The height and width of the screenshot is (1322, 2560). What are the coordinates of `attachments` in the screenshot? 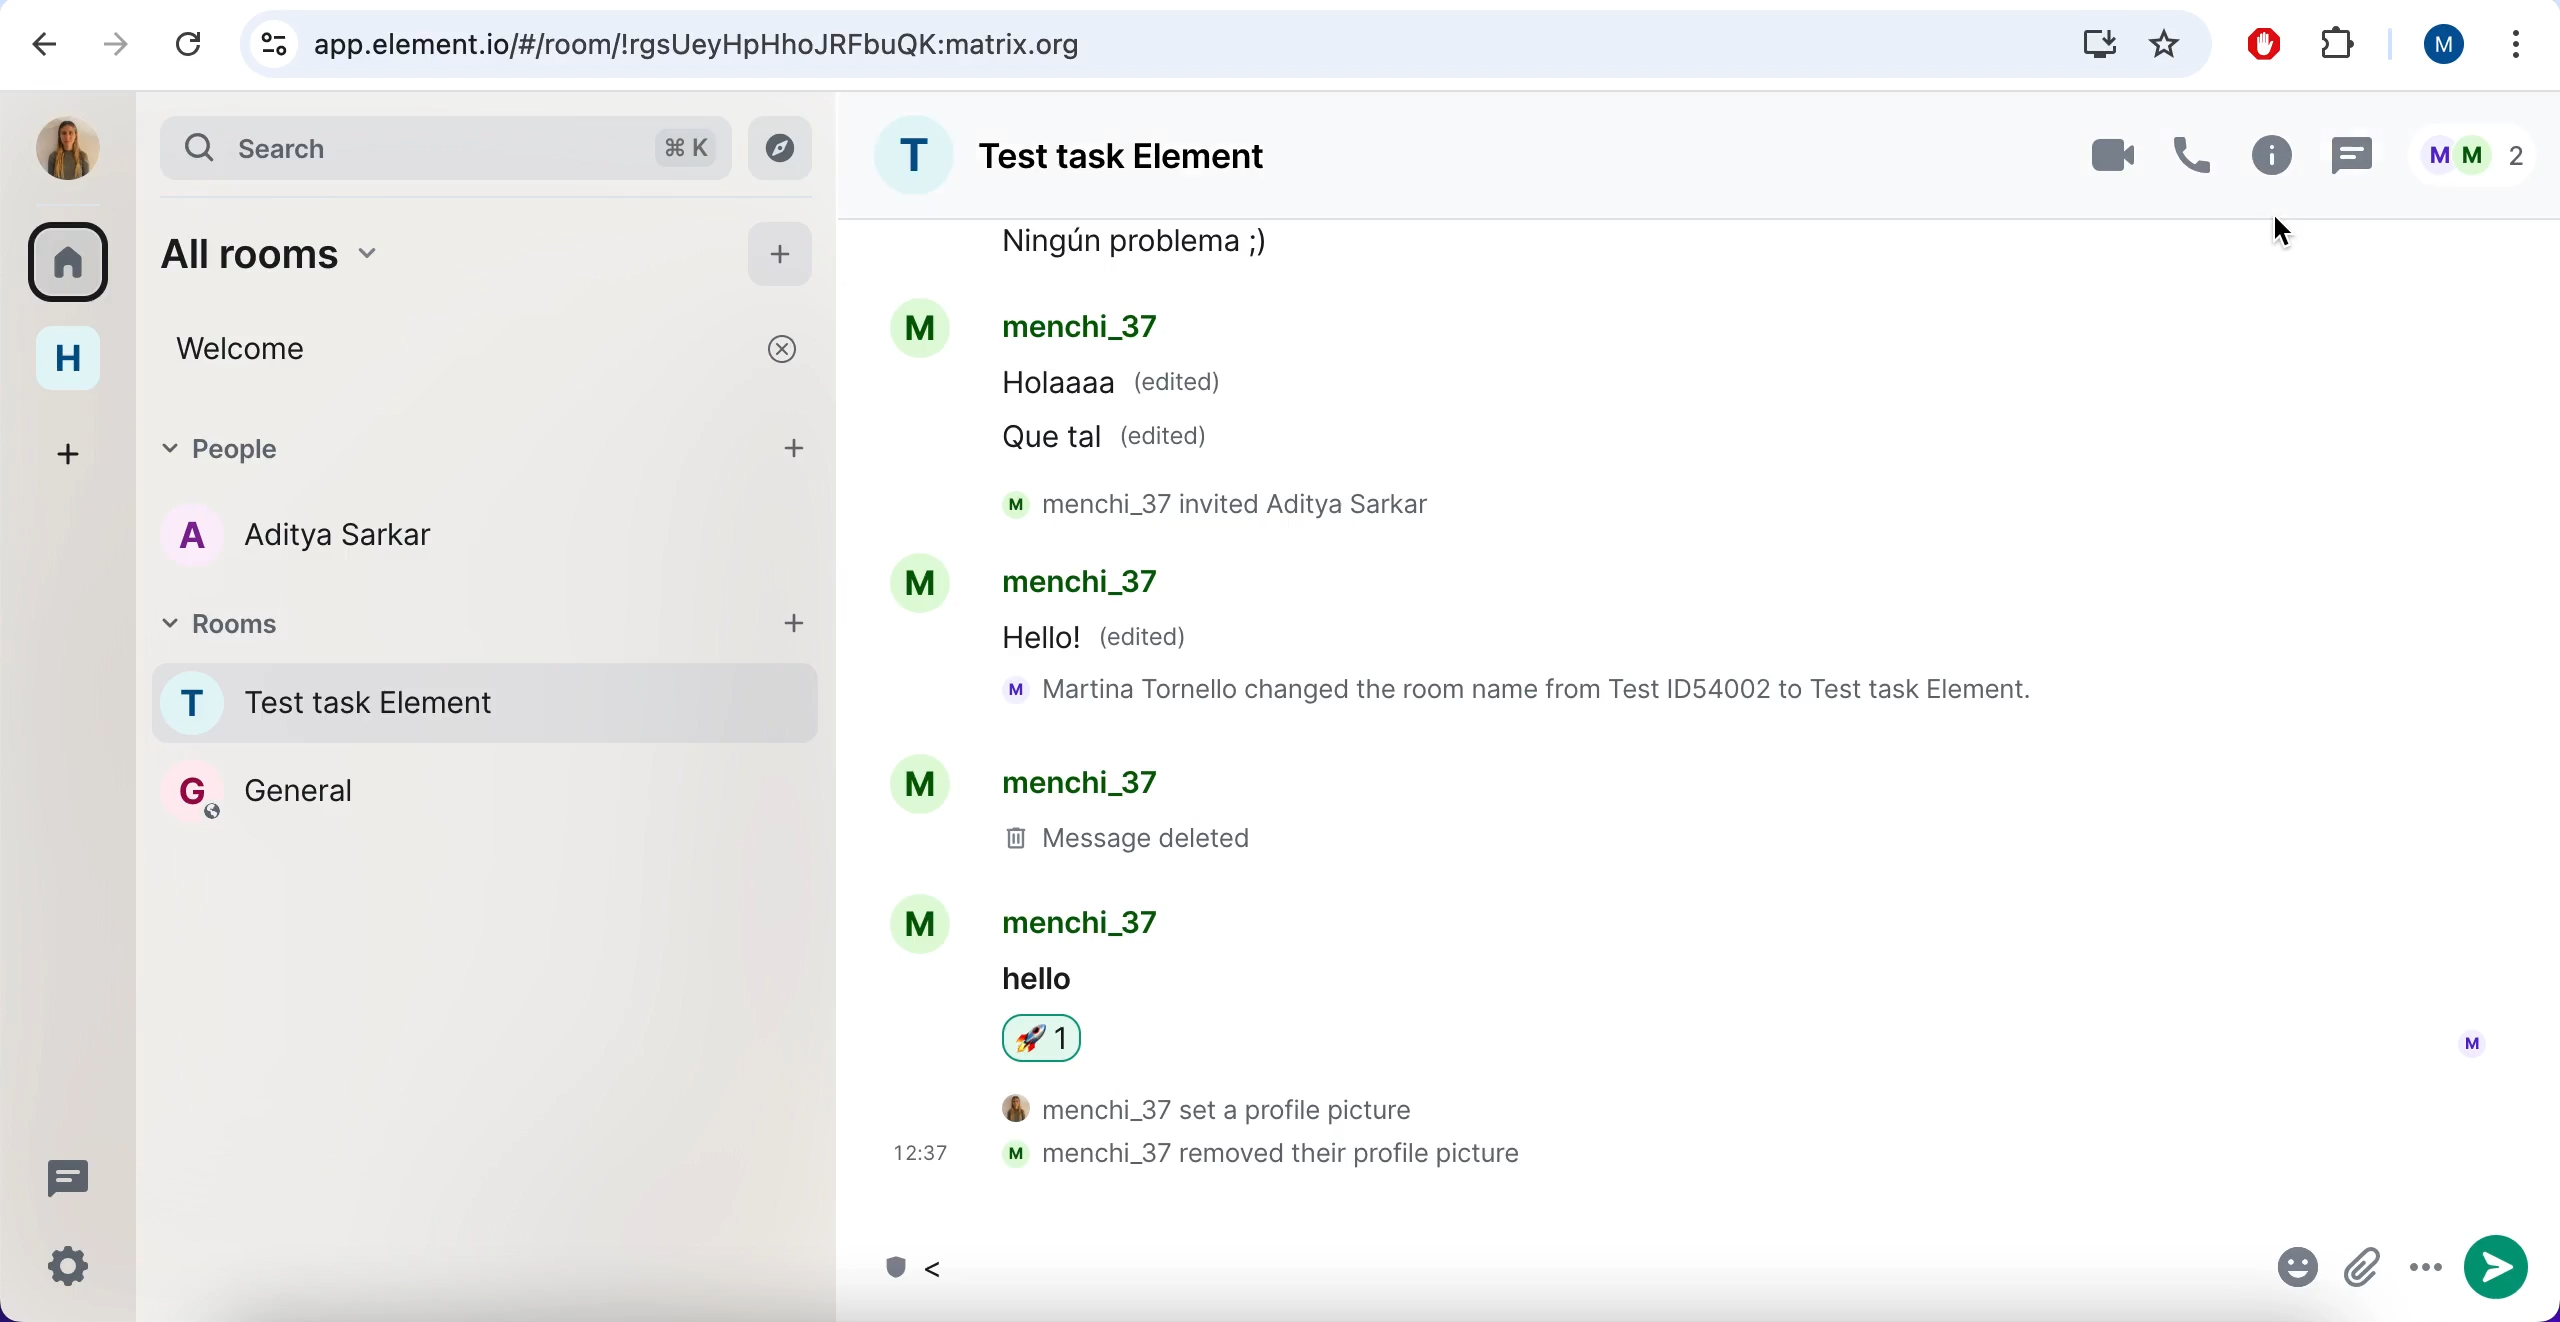 It's located at (2365, 1269).